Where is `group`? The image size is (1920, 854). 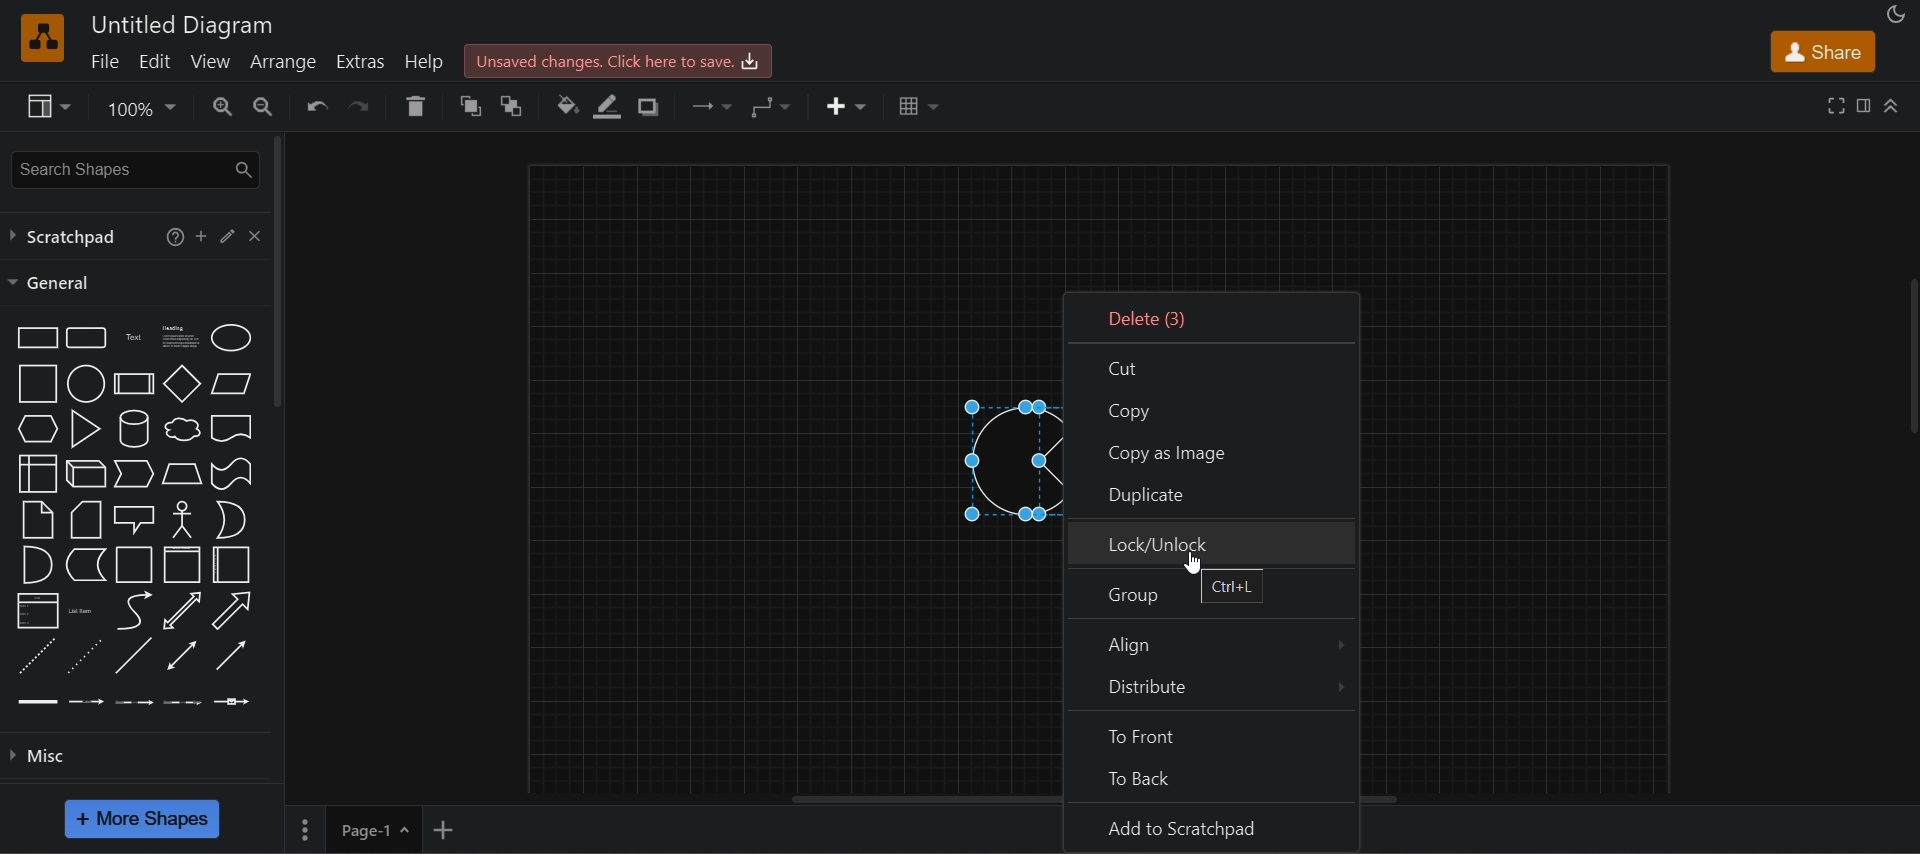
group is located at coordinates (1210, 593).